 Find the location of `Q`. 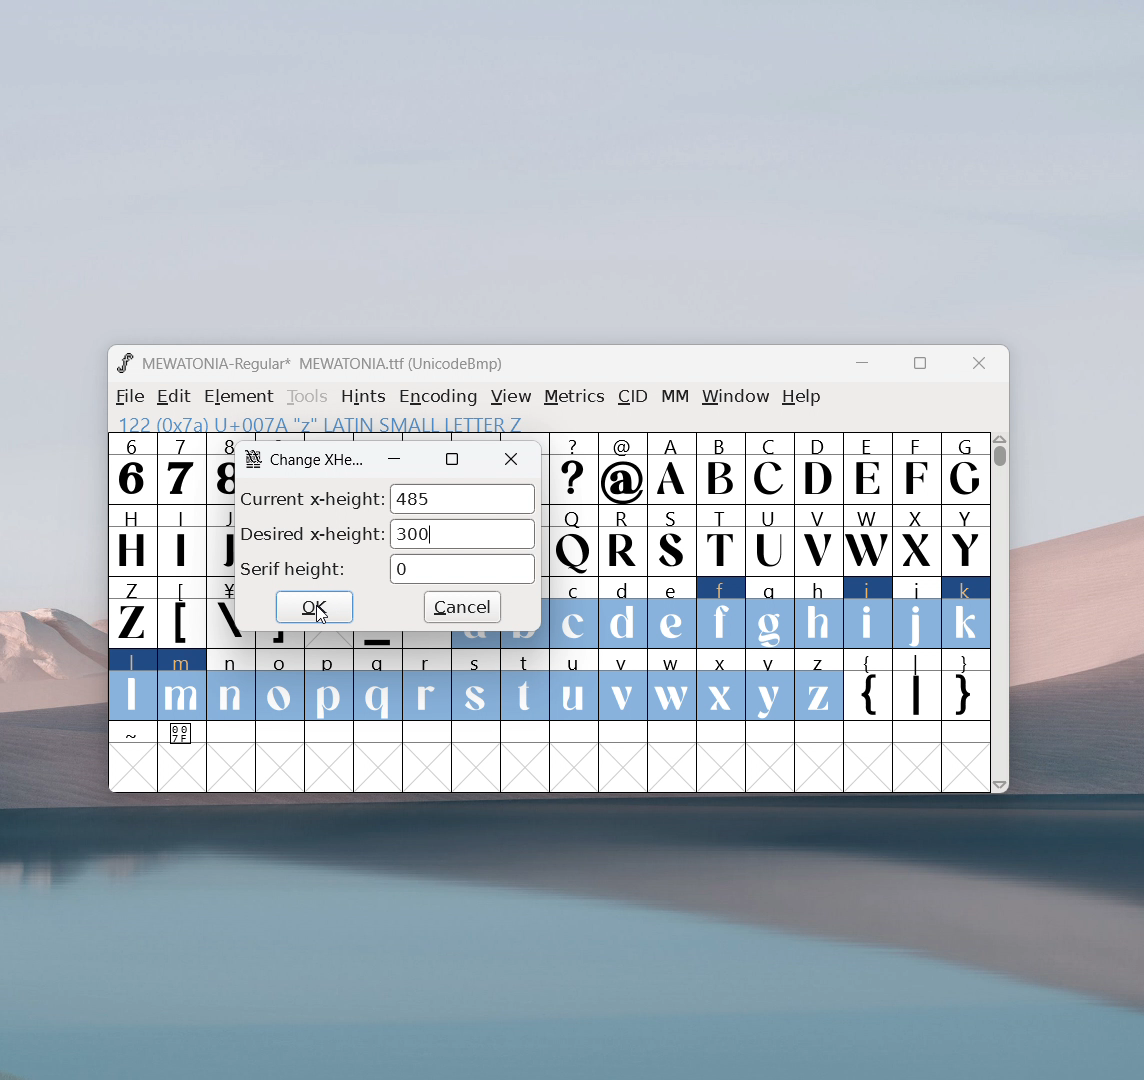

Q is located at coordinates (573, 542).